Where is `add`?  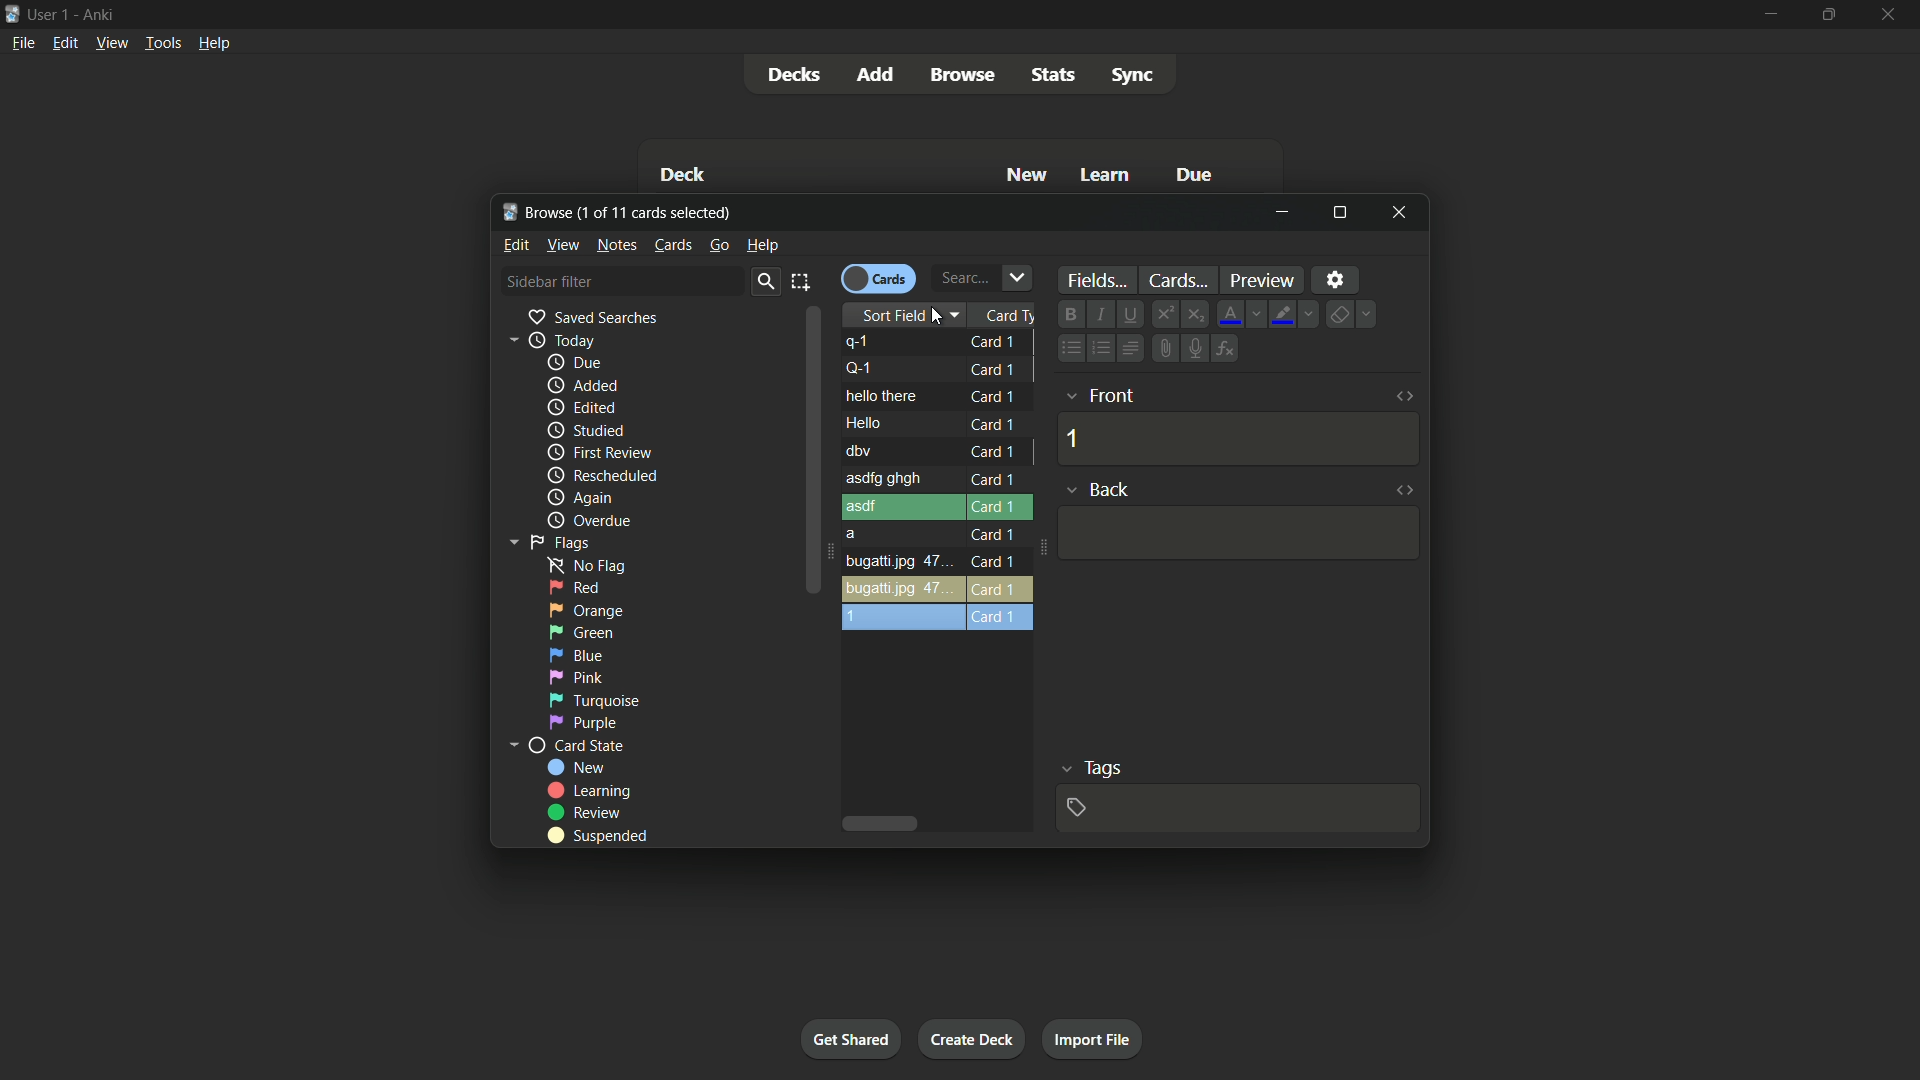
add is located at coordinates (874, 74).